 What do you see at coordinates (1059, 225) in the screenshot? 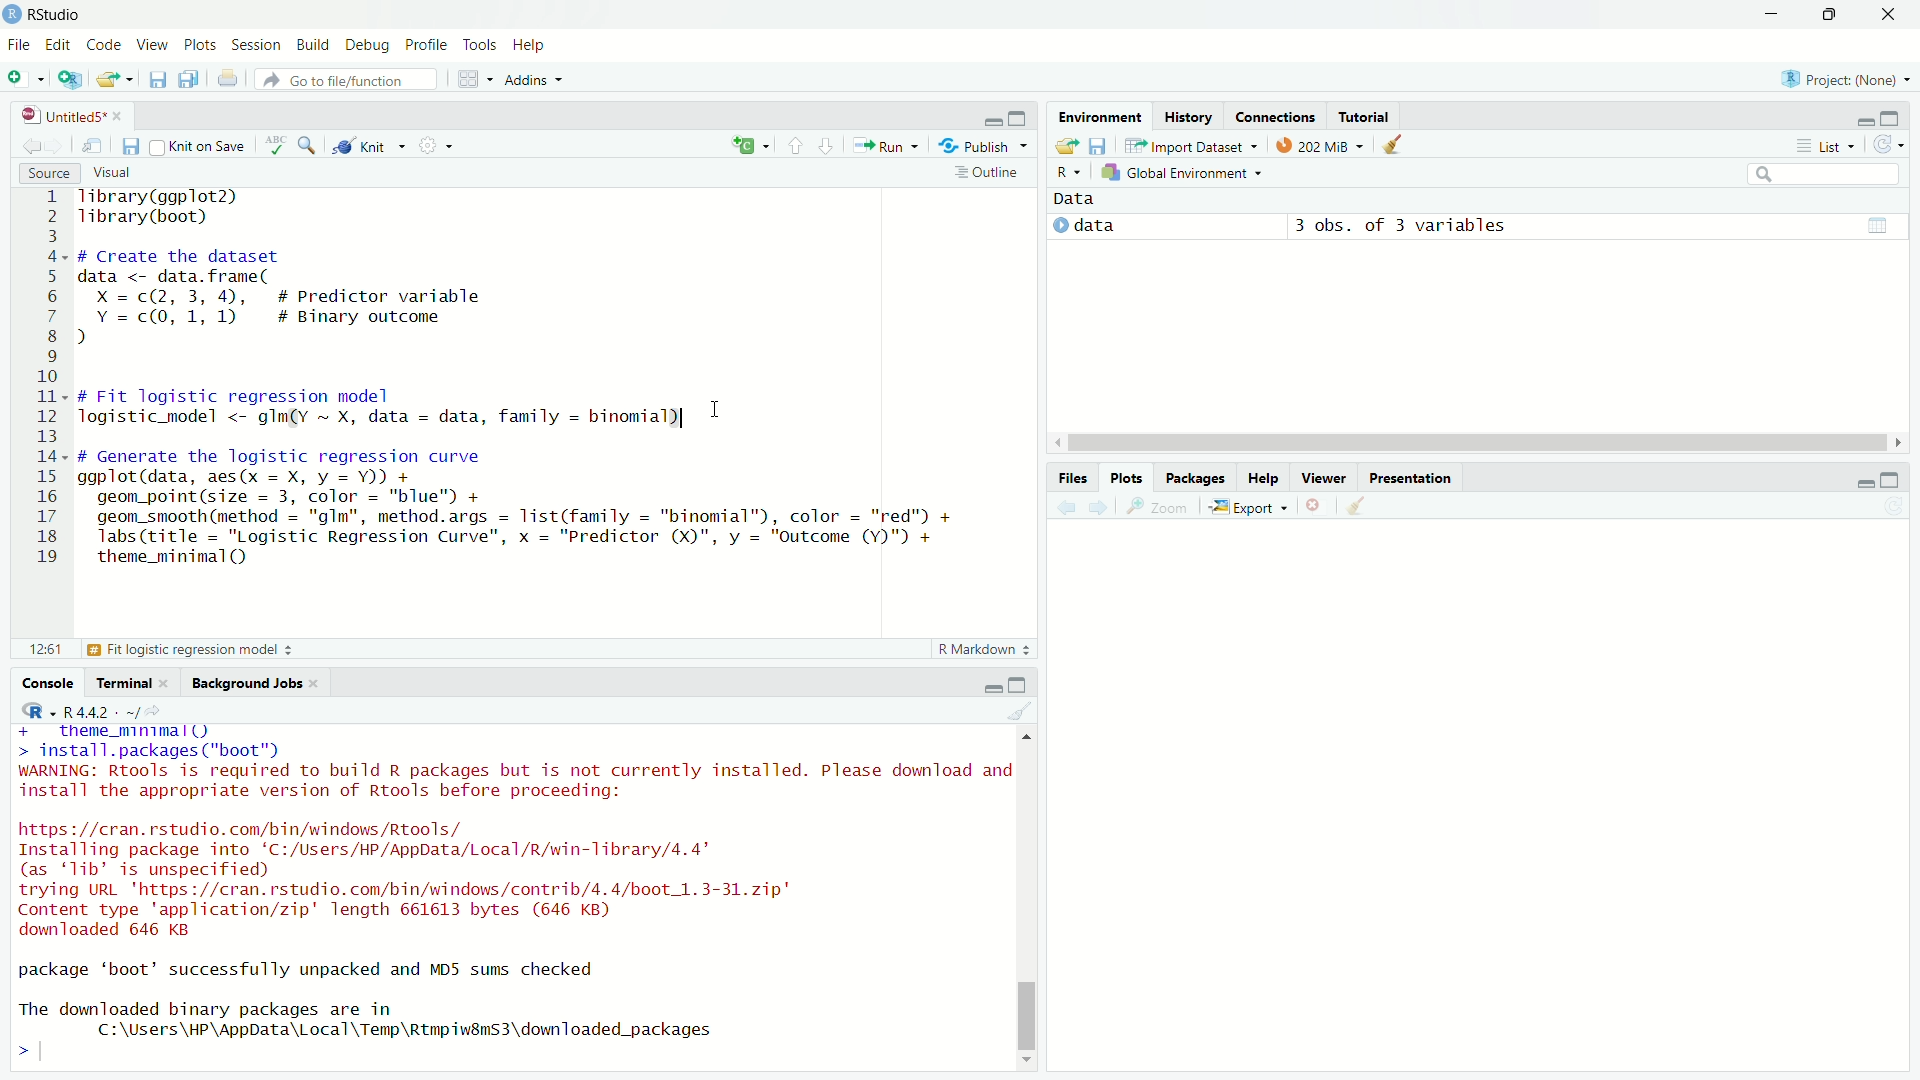
I see `expand/collapse` at bounding box center [1059, 225].